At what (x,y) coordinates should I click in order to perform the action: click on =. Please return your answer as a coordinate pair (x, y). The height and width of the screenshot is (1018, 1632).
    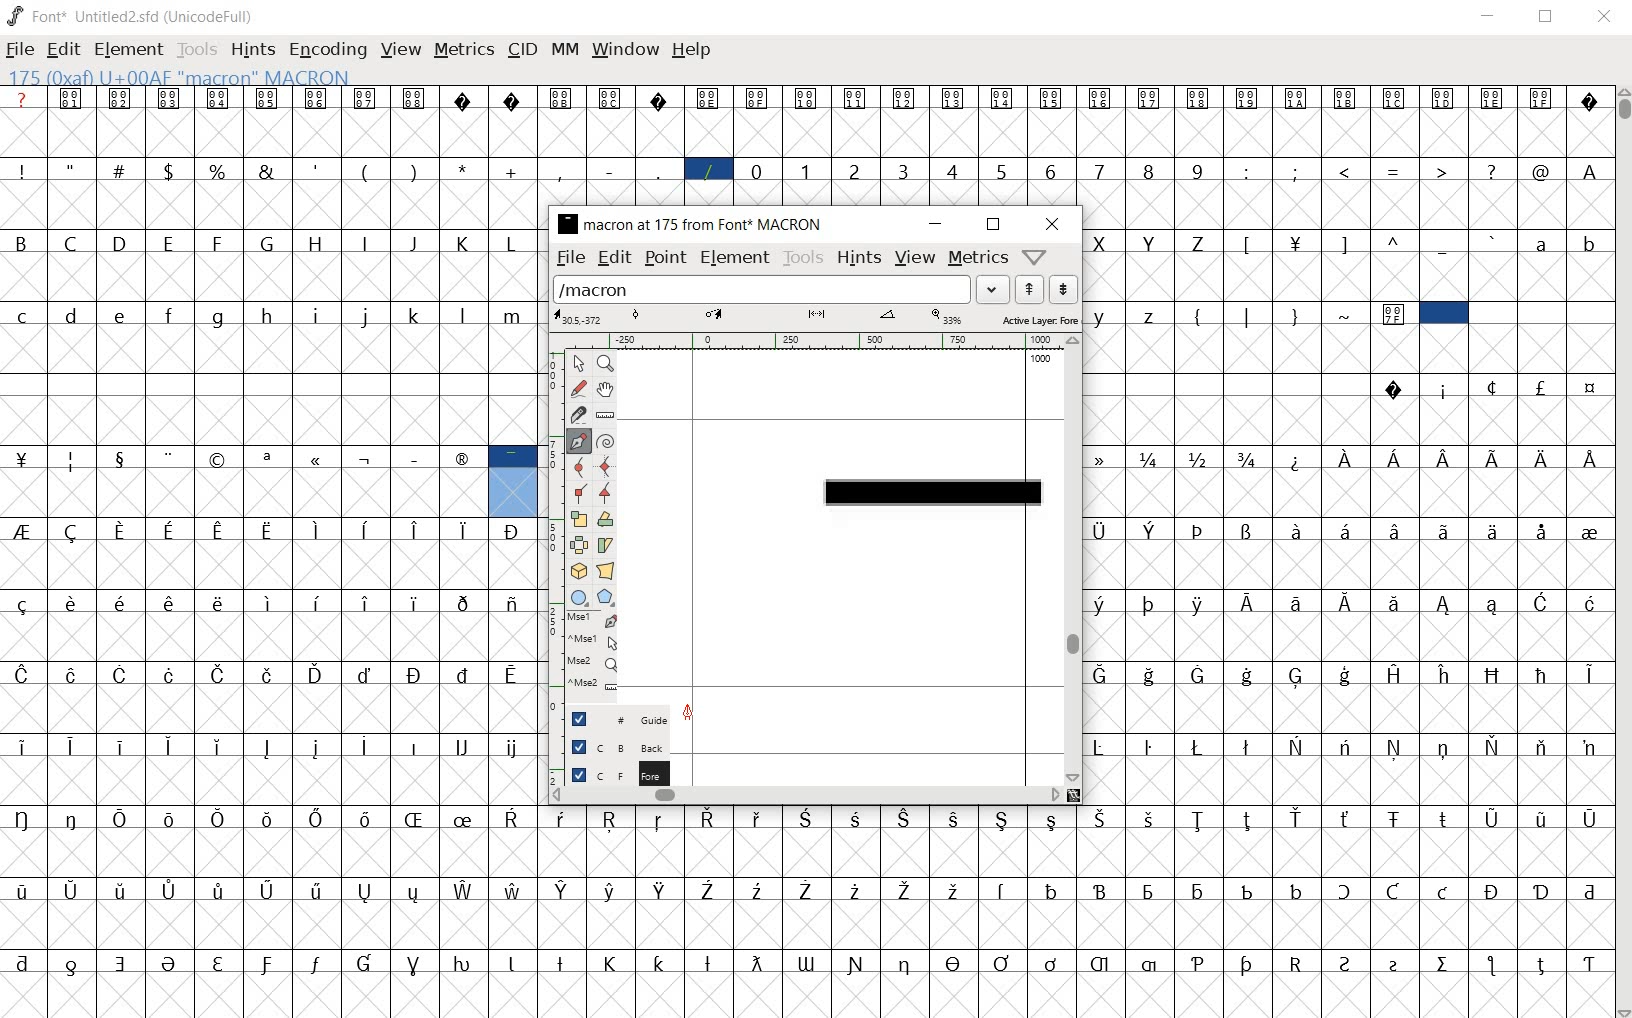
    Looking at the image, I should click on (1397, 170).